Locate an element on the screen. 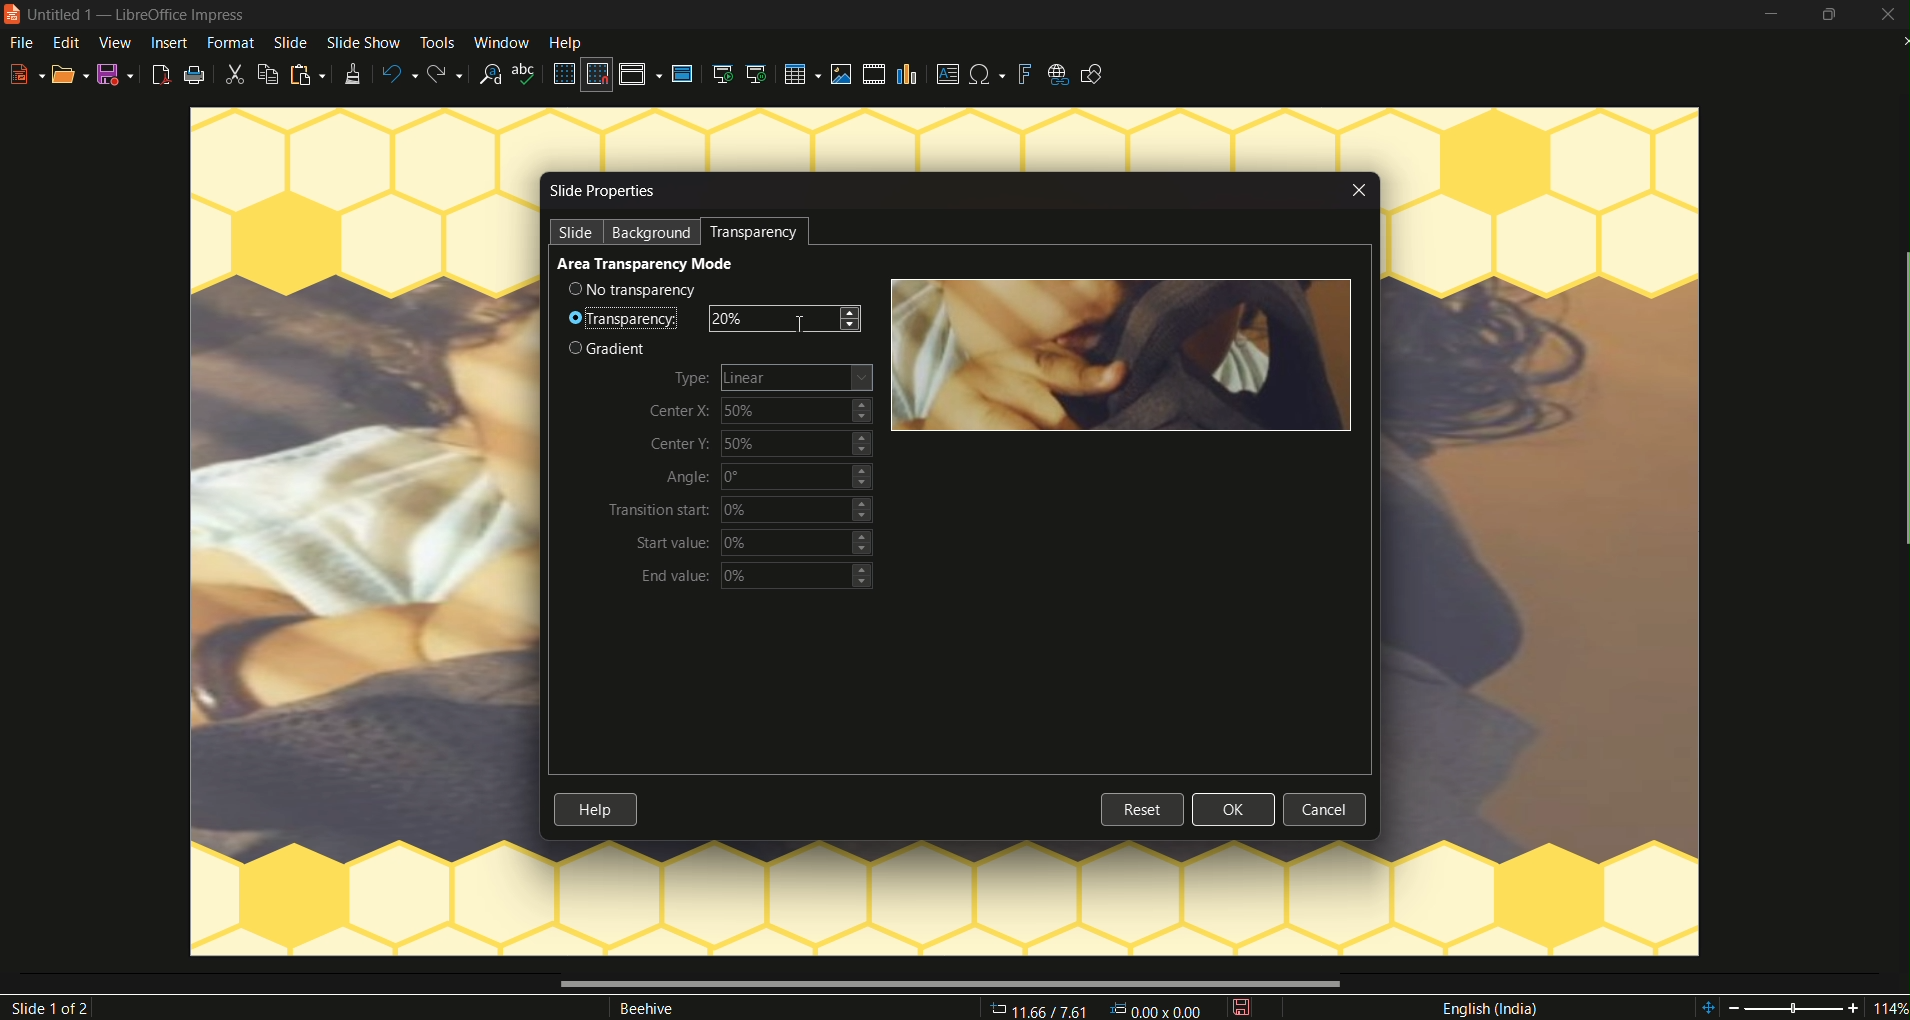  close is located at coordinates (1362, 189).